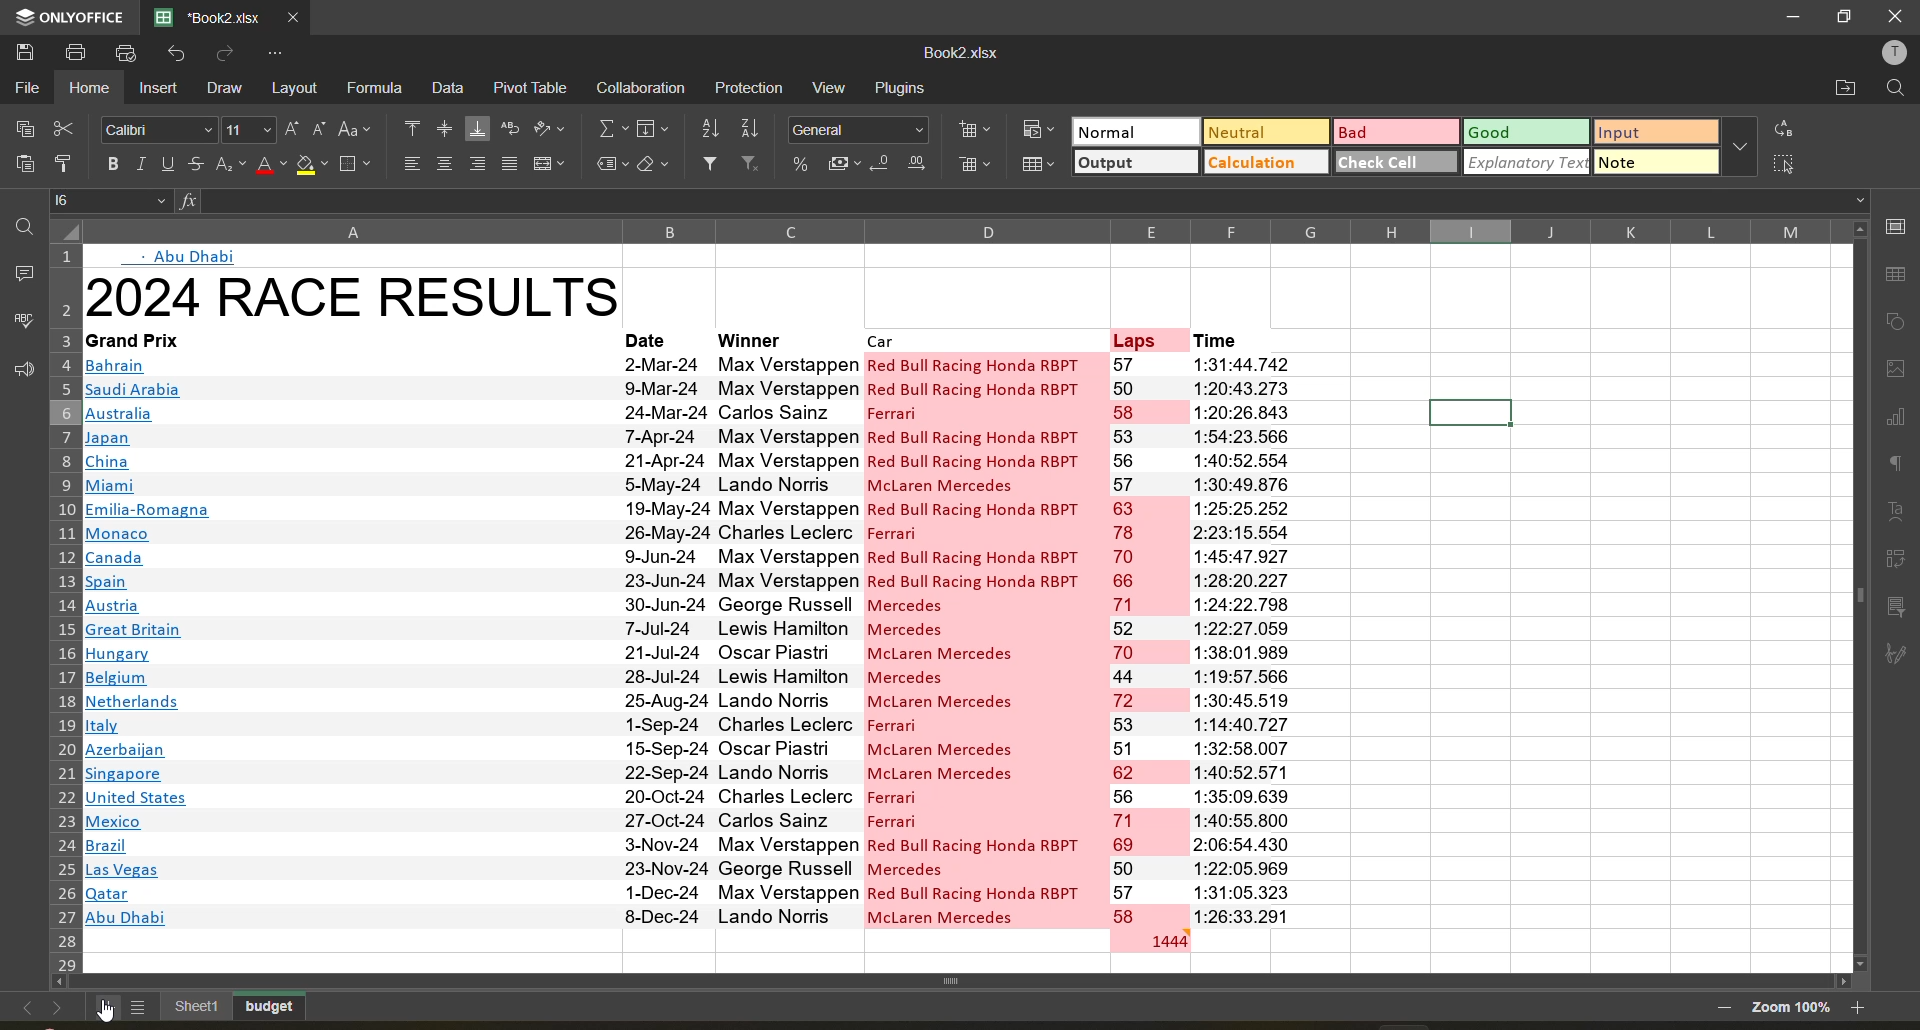  Describe the element at coordinates (515, 129) in the screenshot. I see `wrap text` at that location.